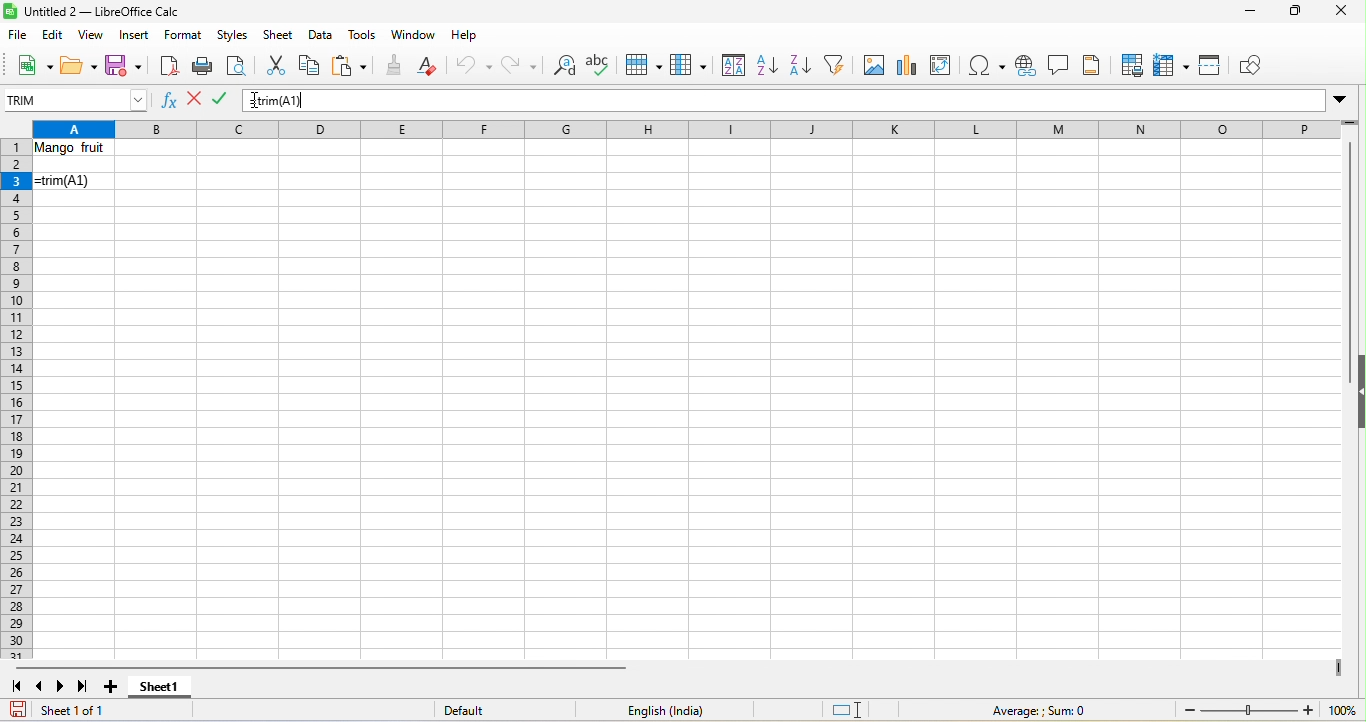  What do you see at coordinates (77, 65) in the screenshot?
I see `open` at bounding box center [77, 65].